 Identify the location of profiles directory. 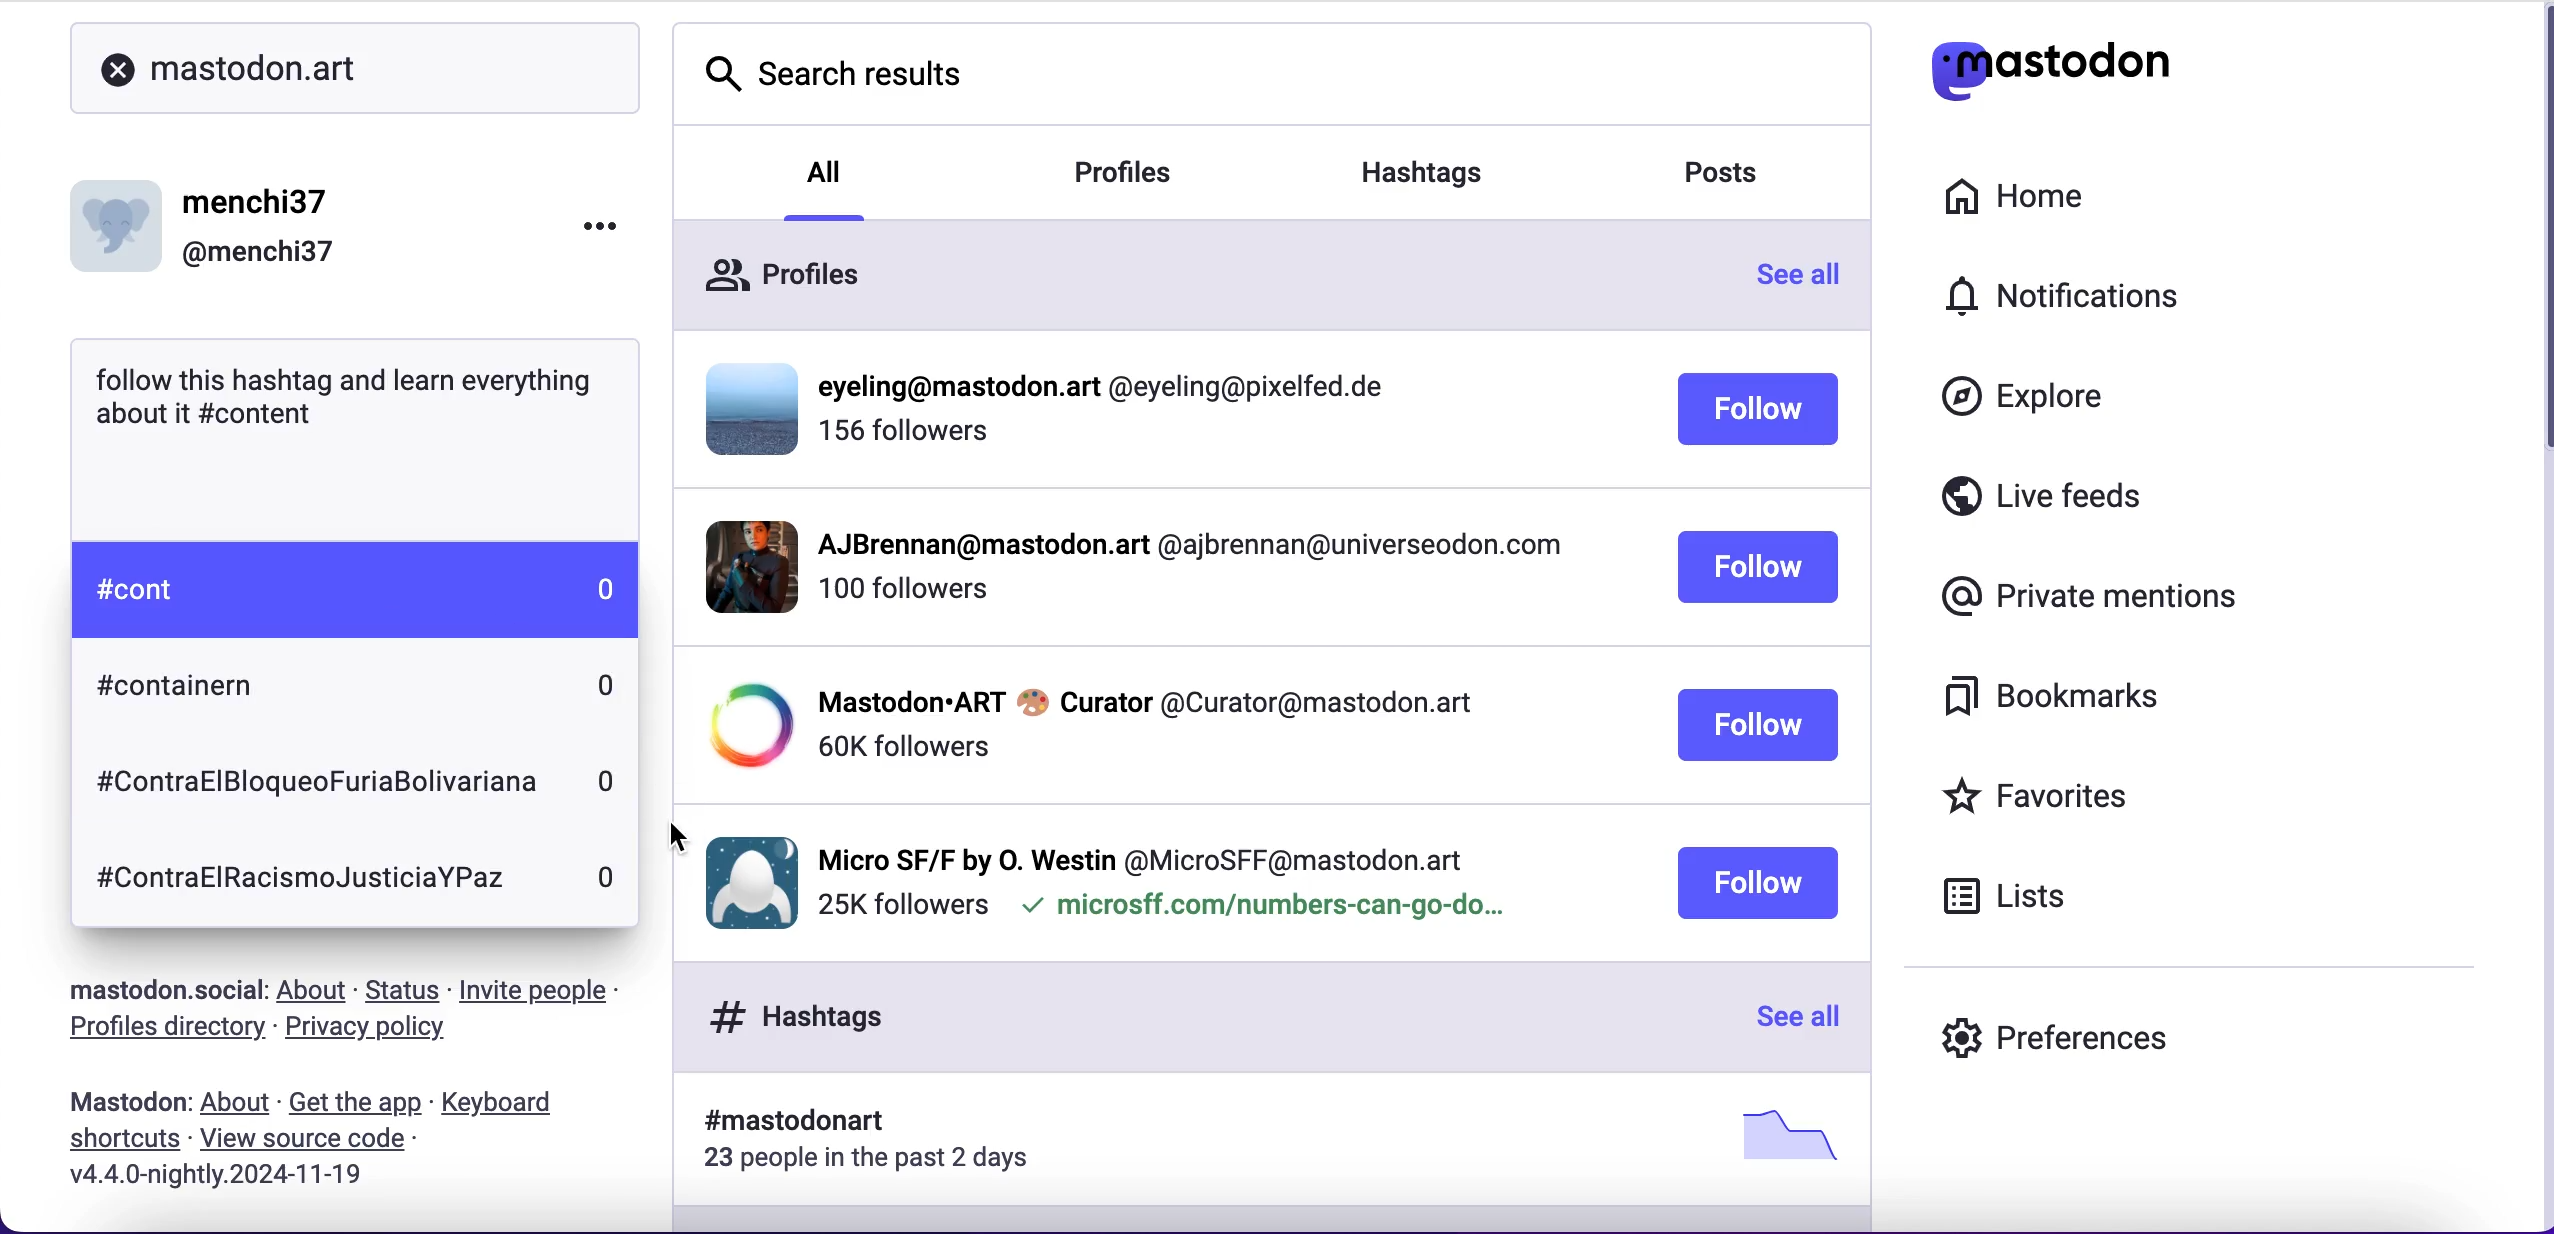
(160, 1031).